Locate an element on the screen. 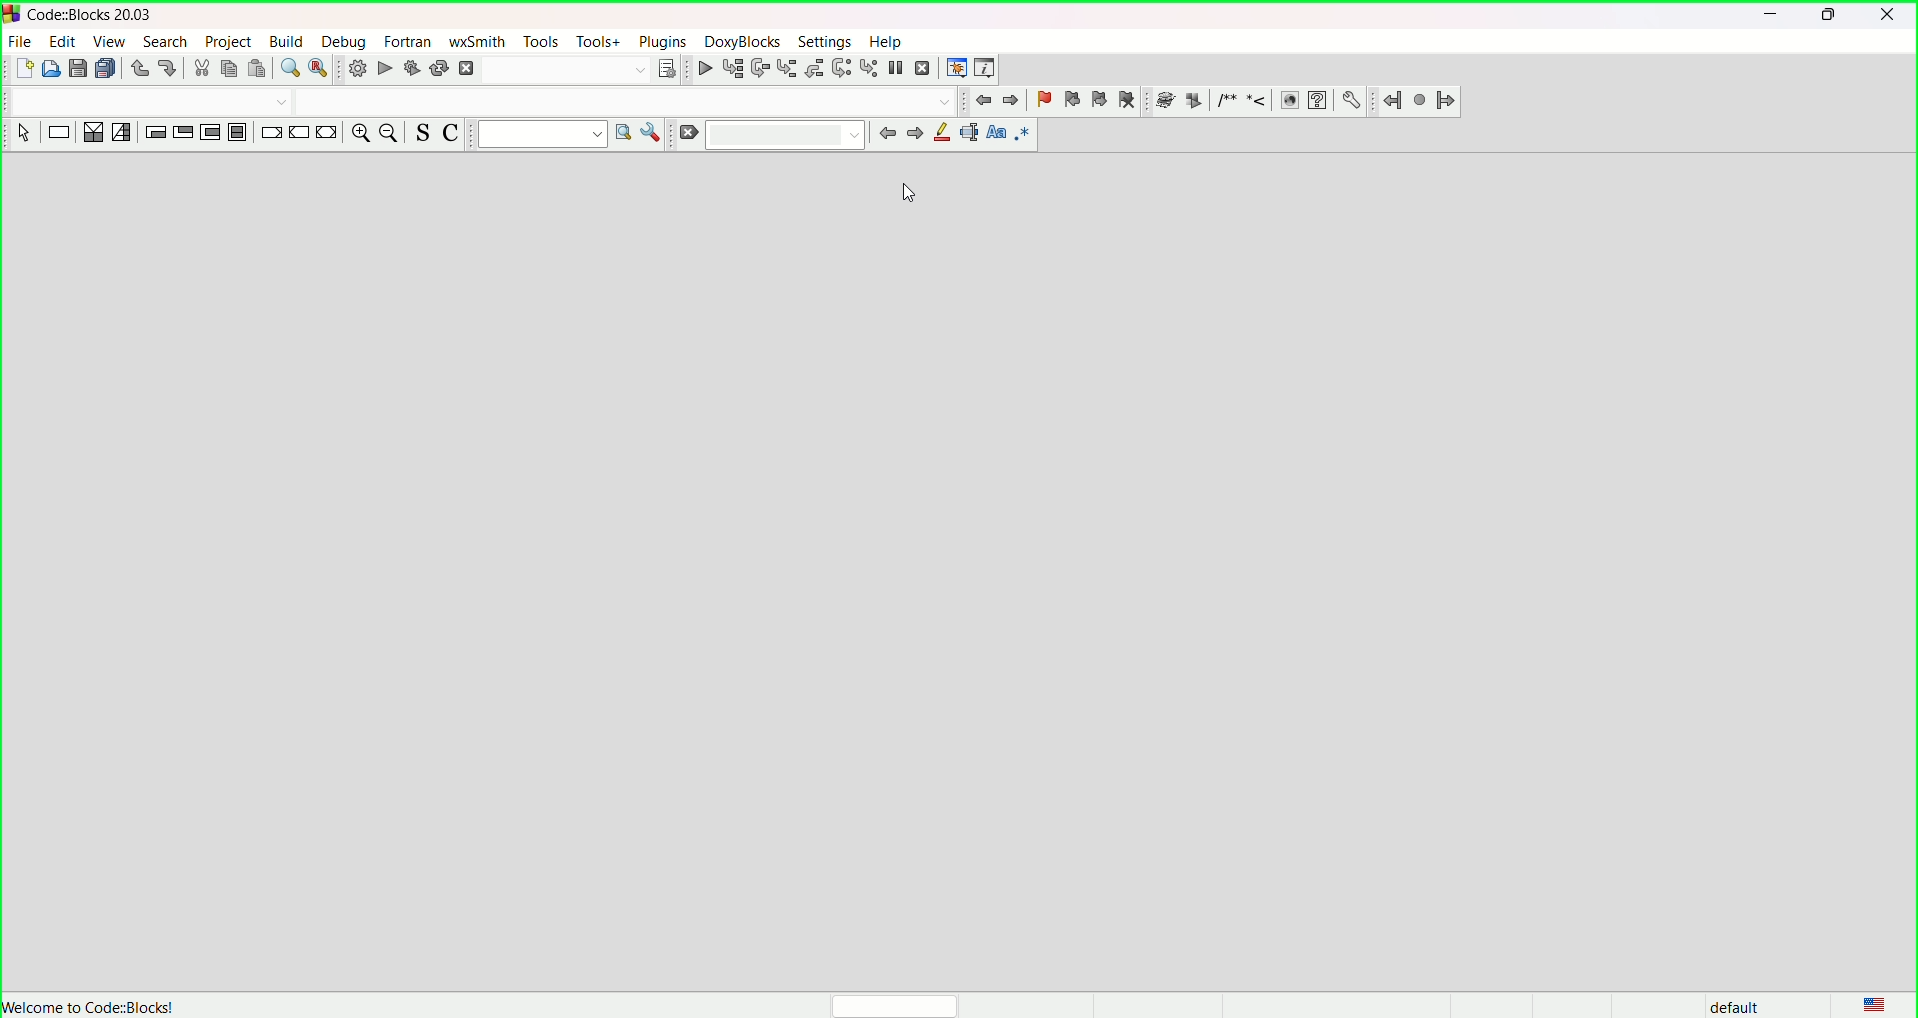  settings is located at coordinates (824, 39).